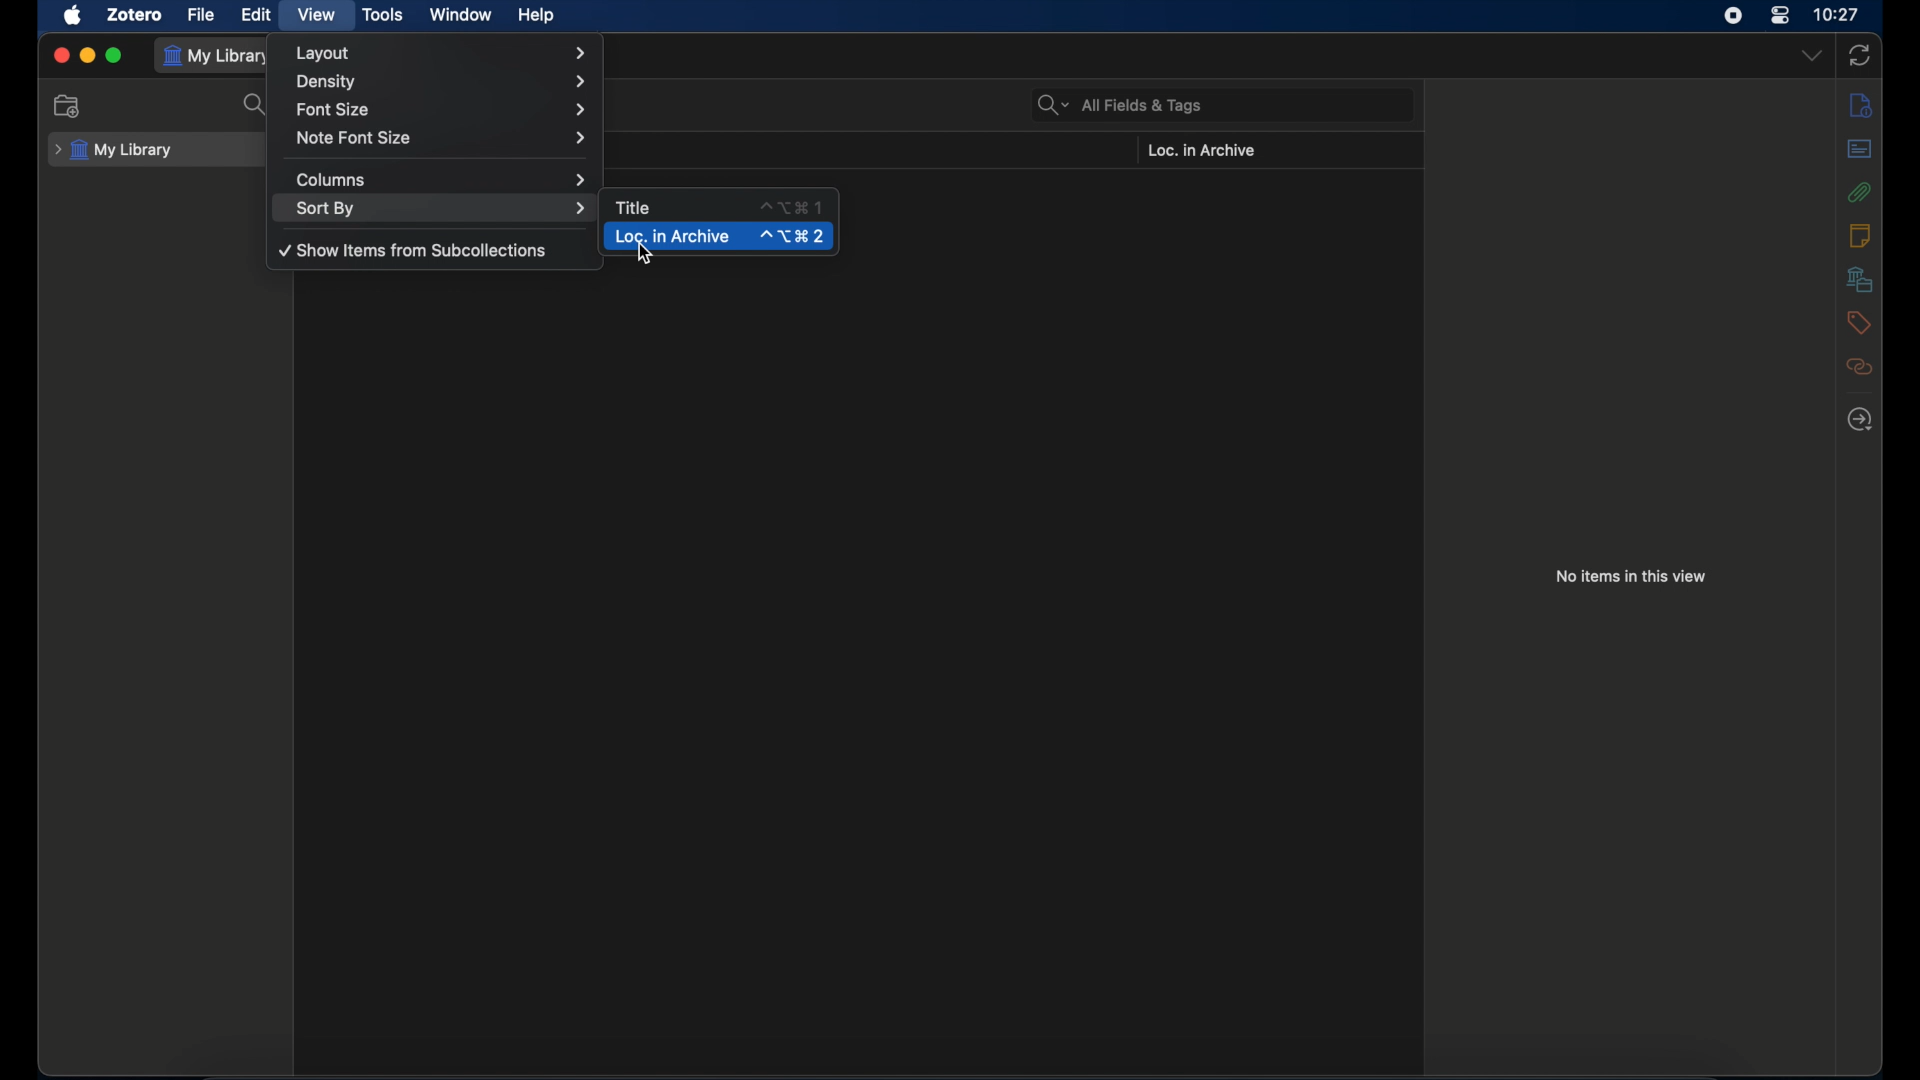 The image size is (1920, 1080). I want to click on my library, so click(113, 151).